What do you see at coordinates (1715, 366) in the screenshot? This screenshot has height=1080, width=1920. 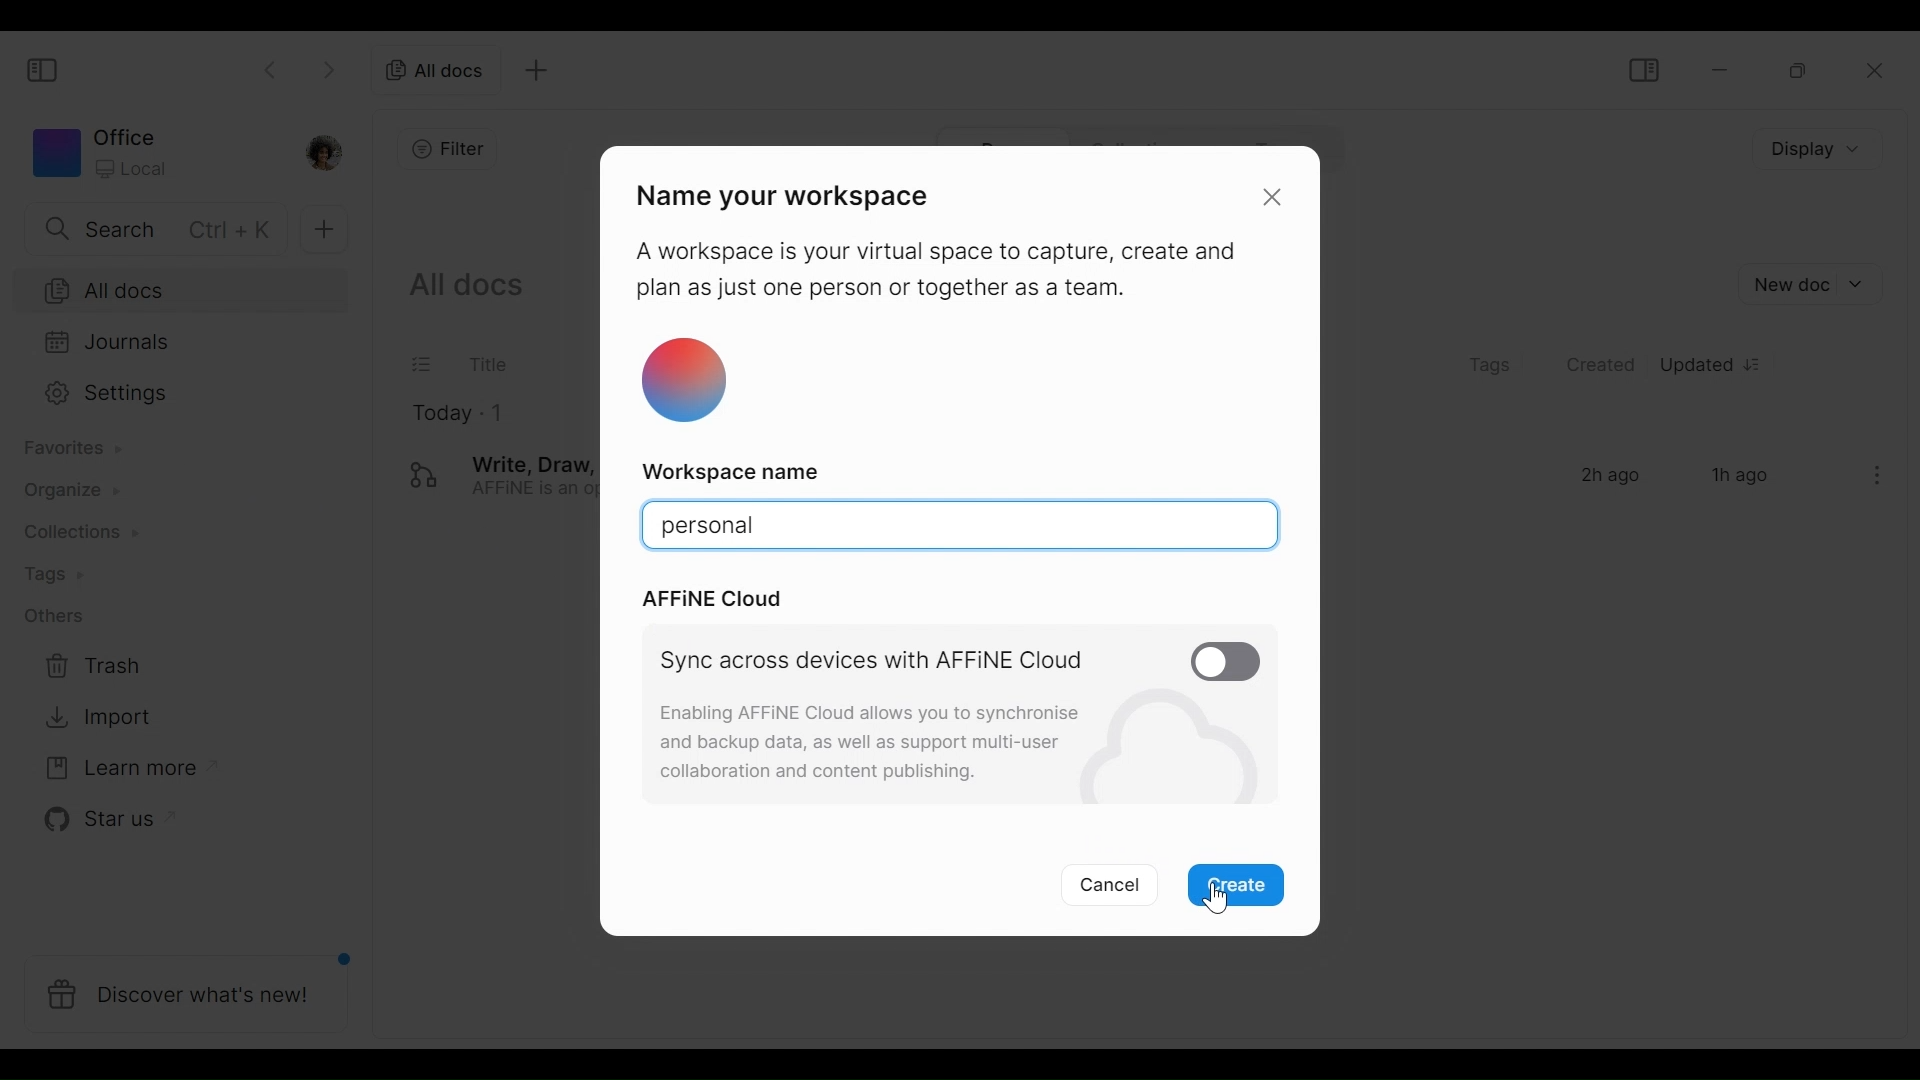 I see `Updated` at bounding box center [1715, 366].